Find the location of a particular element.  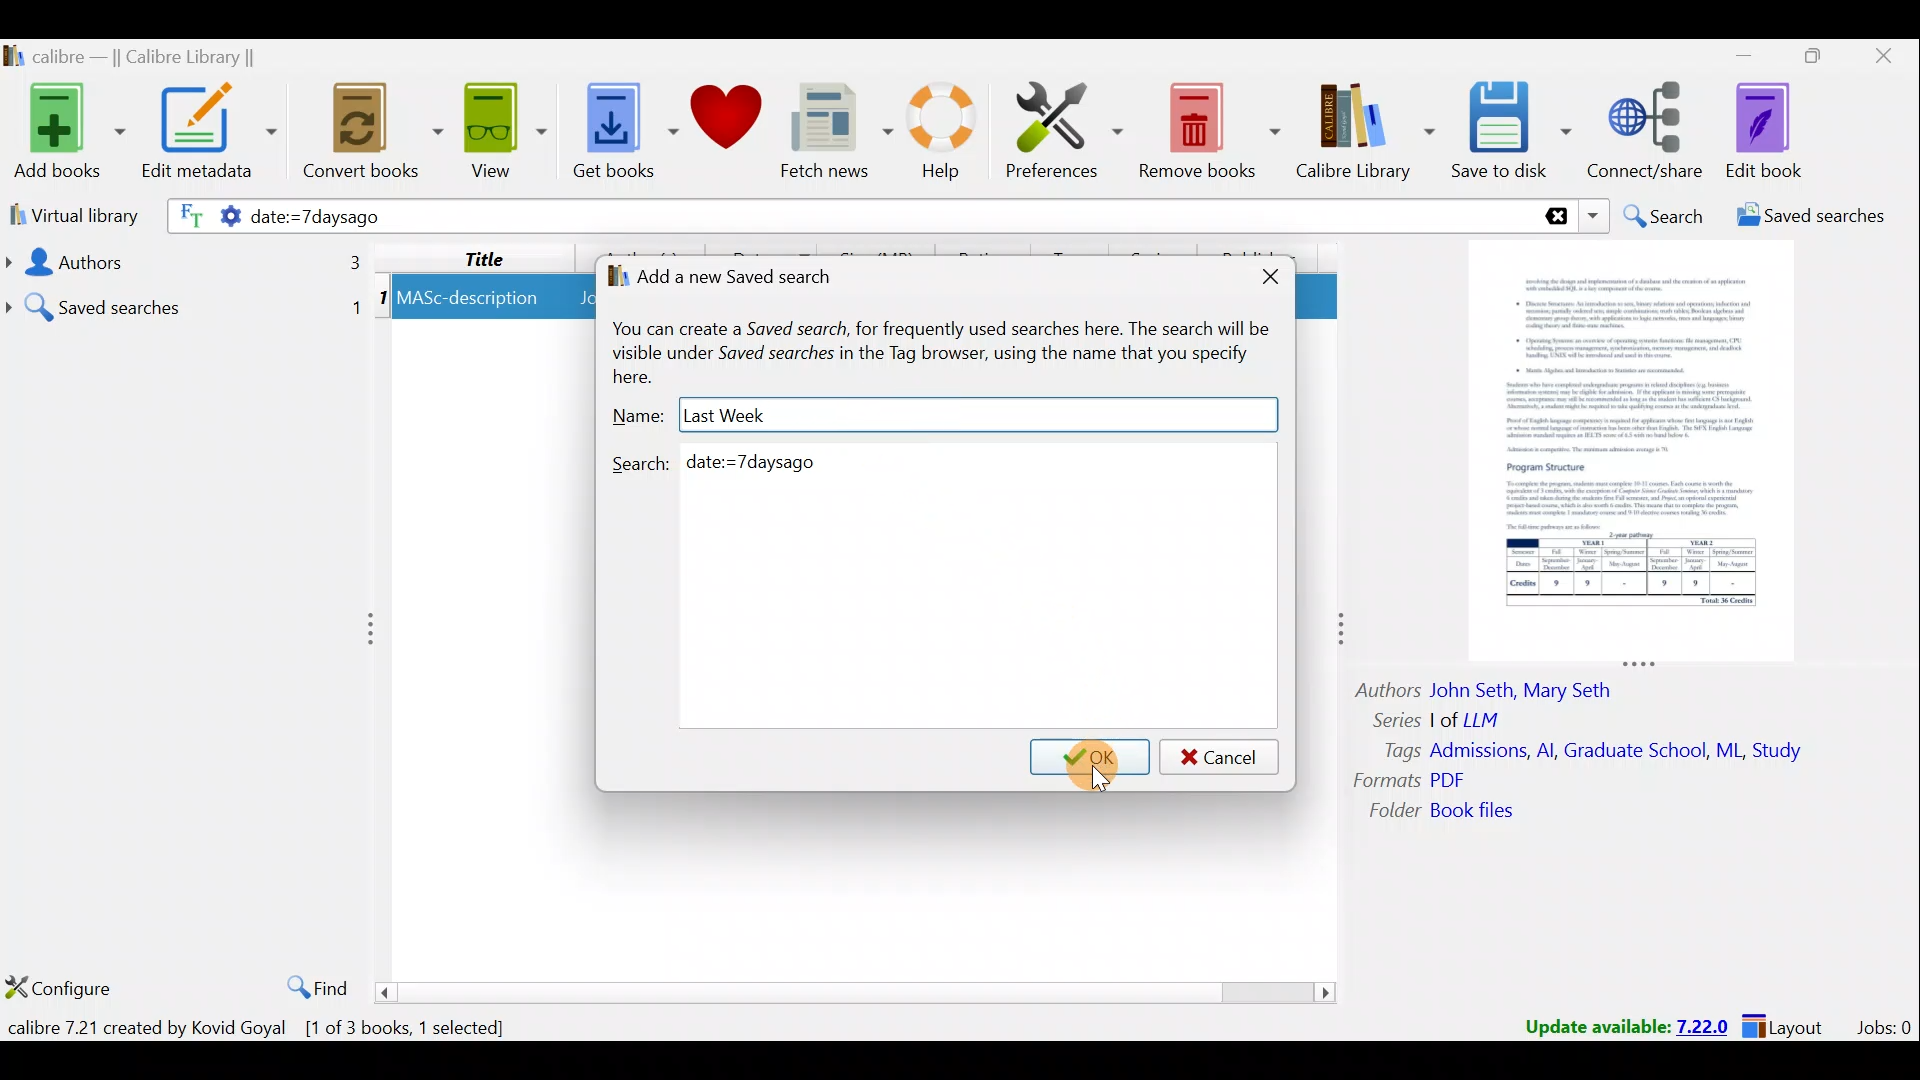

Add a new saved search is located at coordinates (742, 273).